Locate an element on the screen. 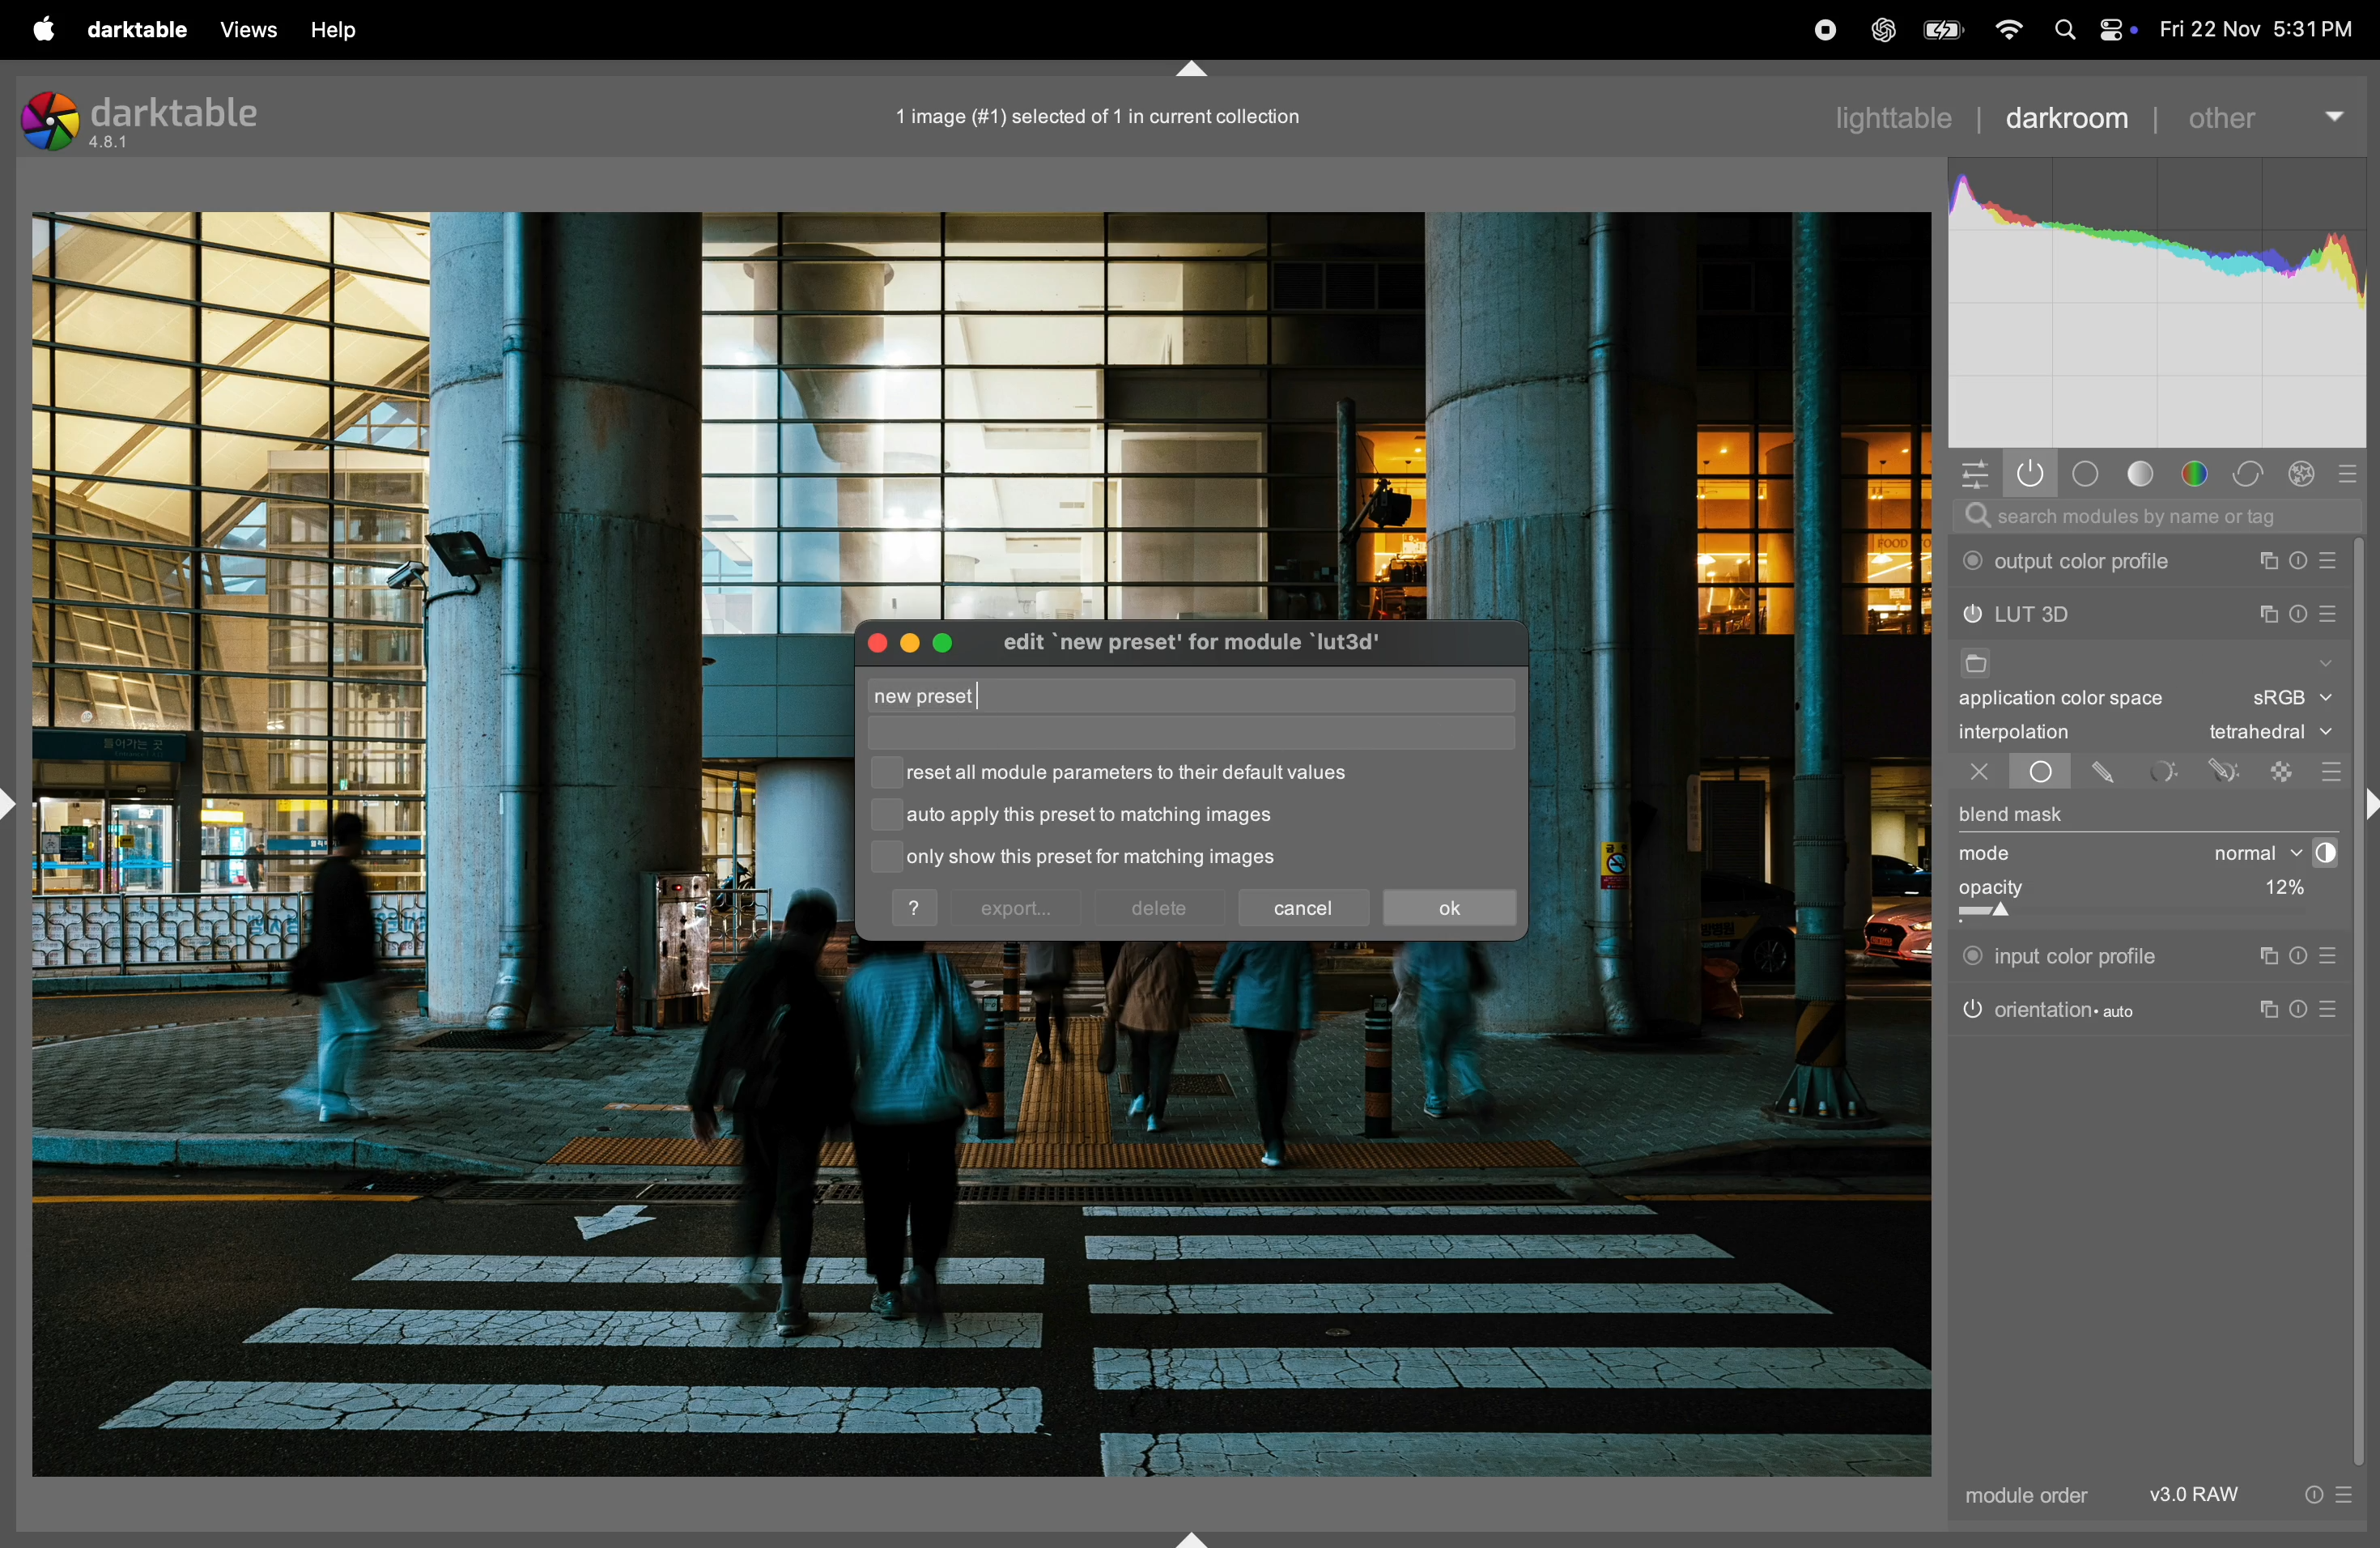 Image resolution: width=2380 pixels, height=1548 pixels. Srgb is located at coordinates (2291, 699).